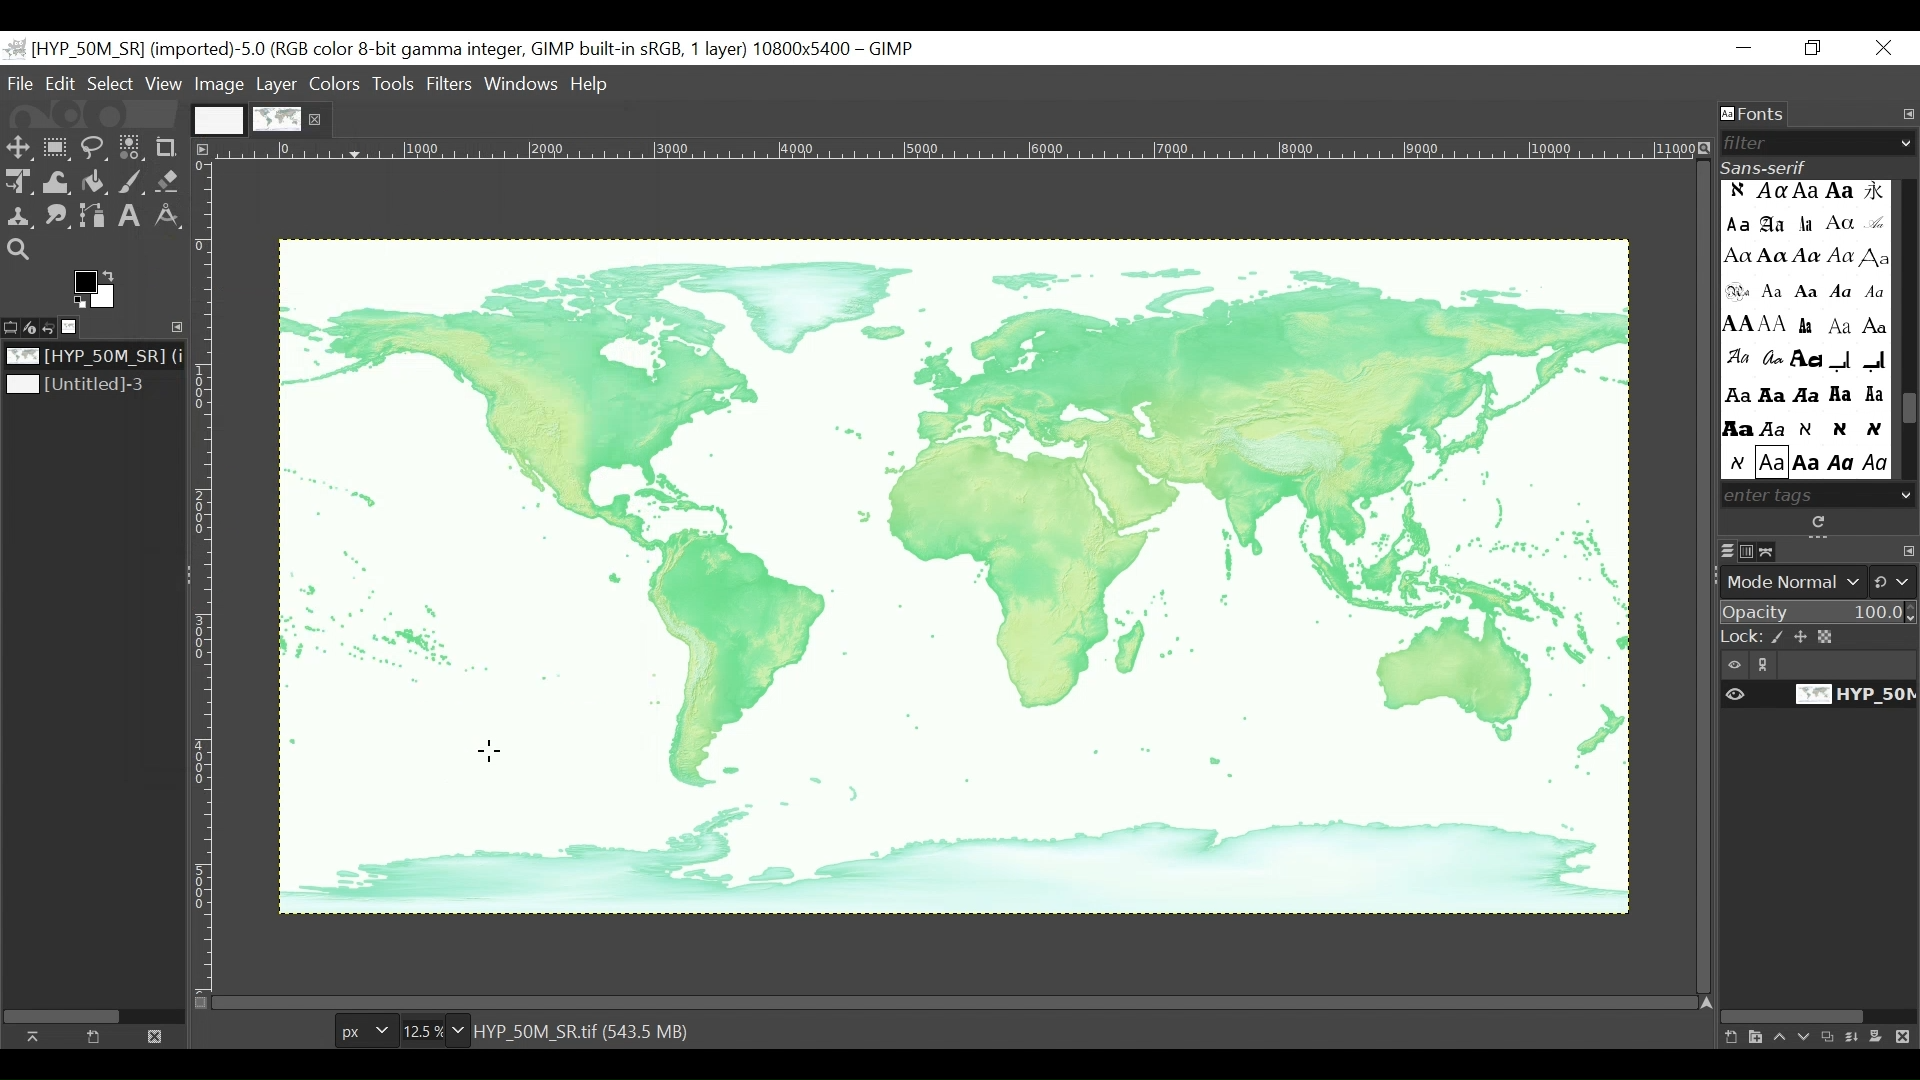 This screenshot has width=1920, height=1080. What do you see at coordinates (1810, 143) in the screenshot?
I see `Filter` at bounding box center [1810, 143].